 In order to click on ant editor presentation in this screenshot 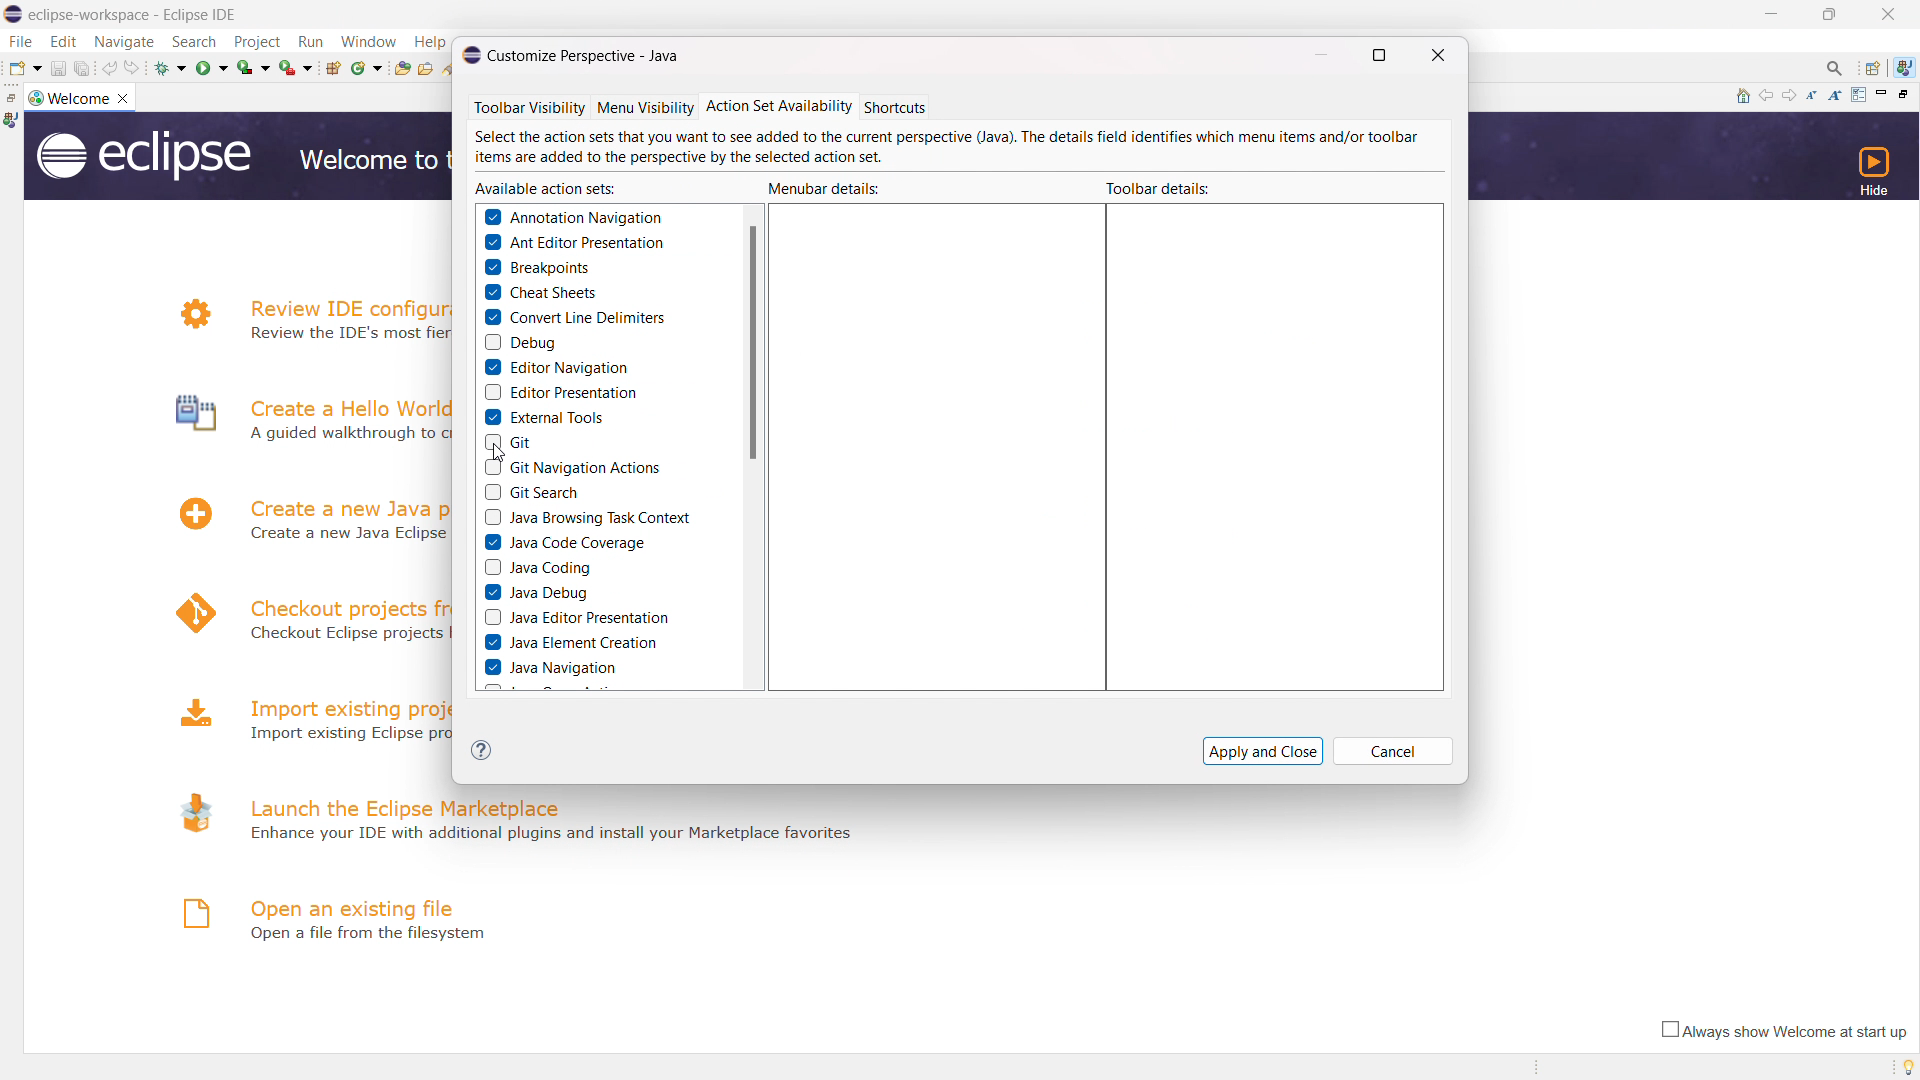, I will do `click(574, 243)`.